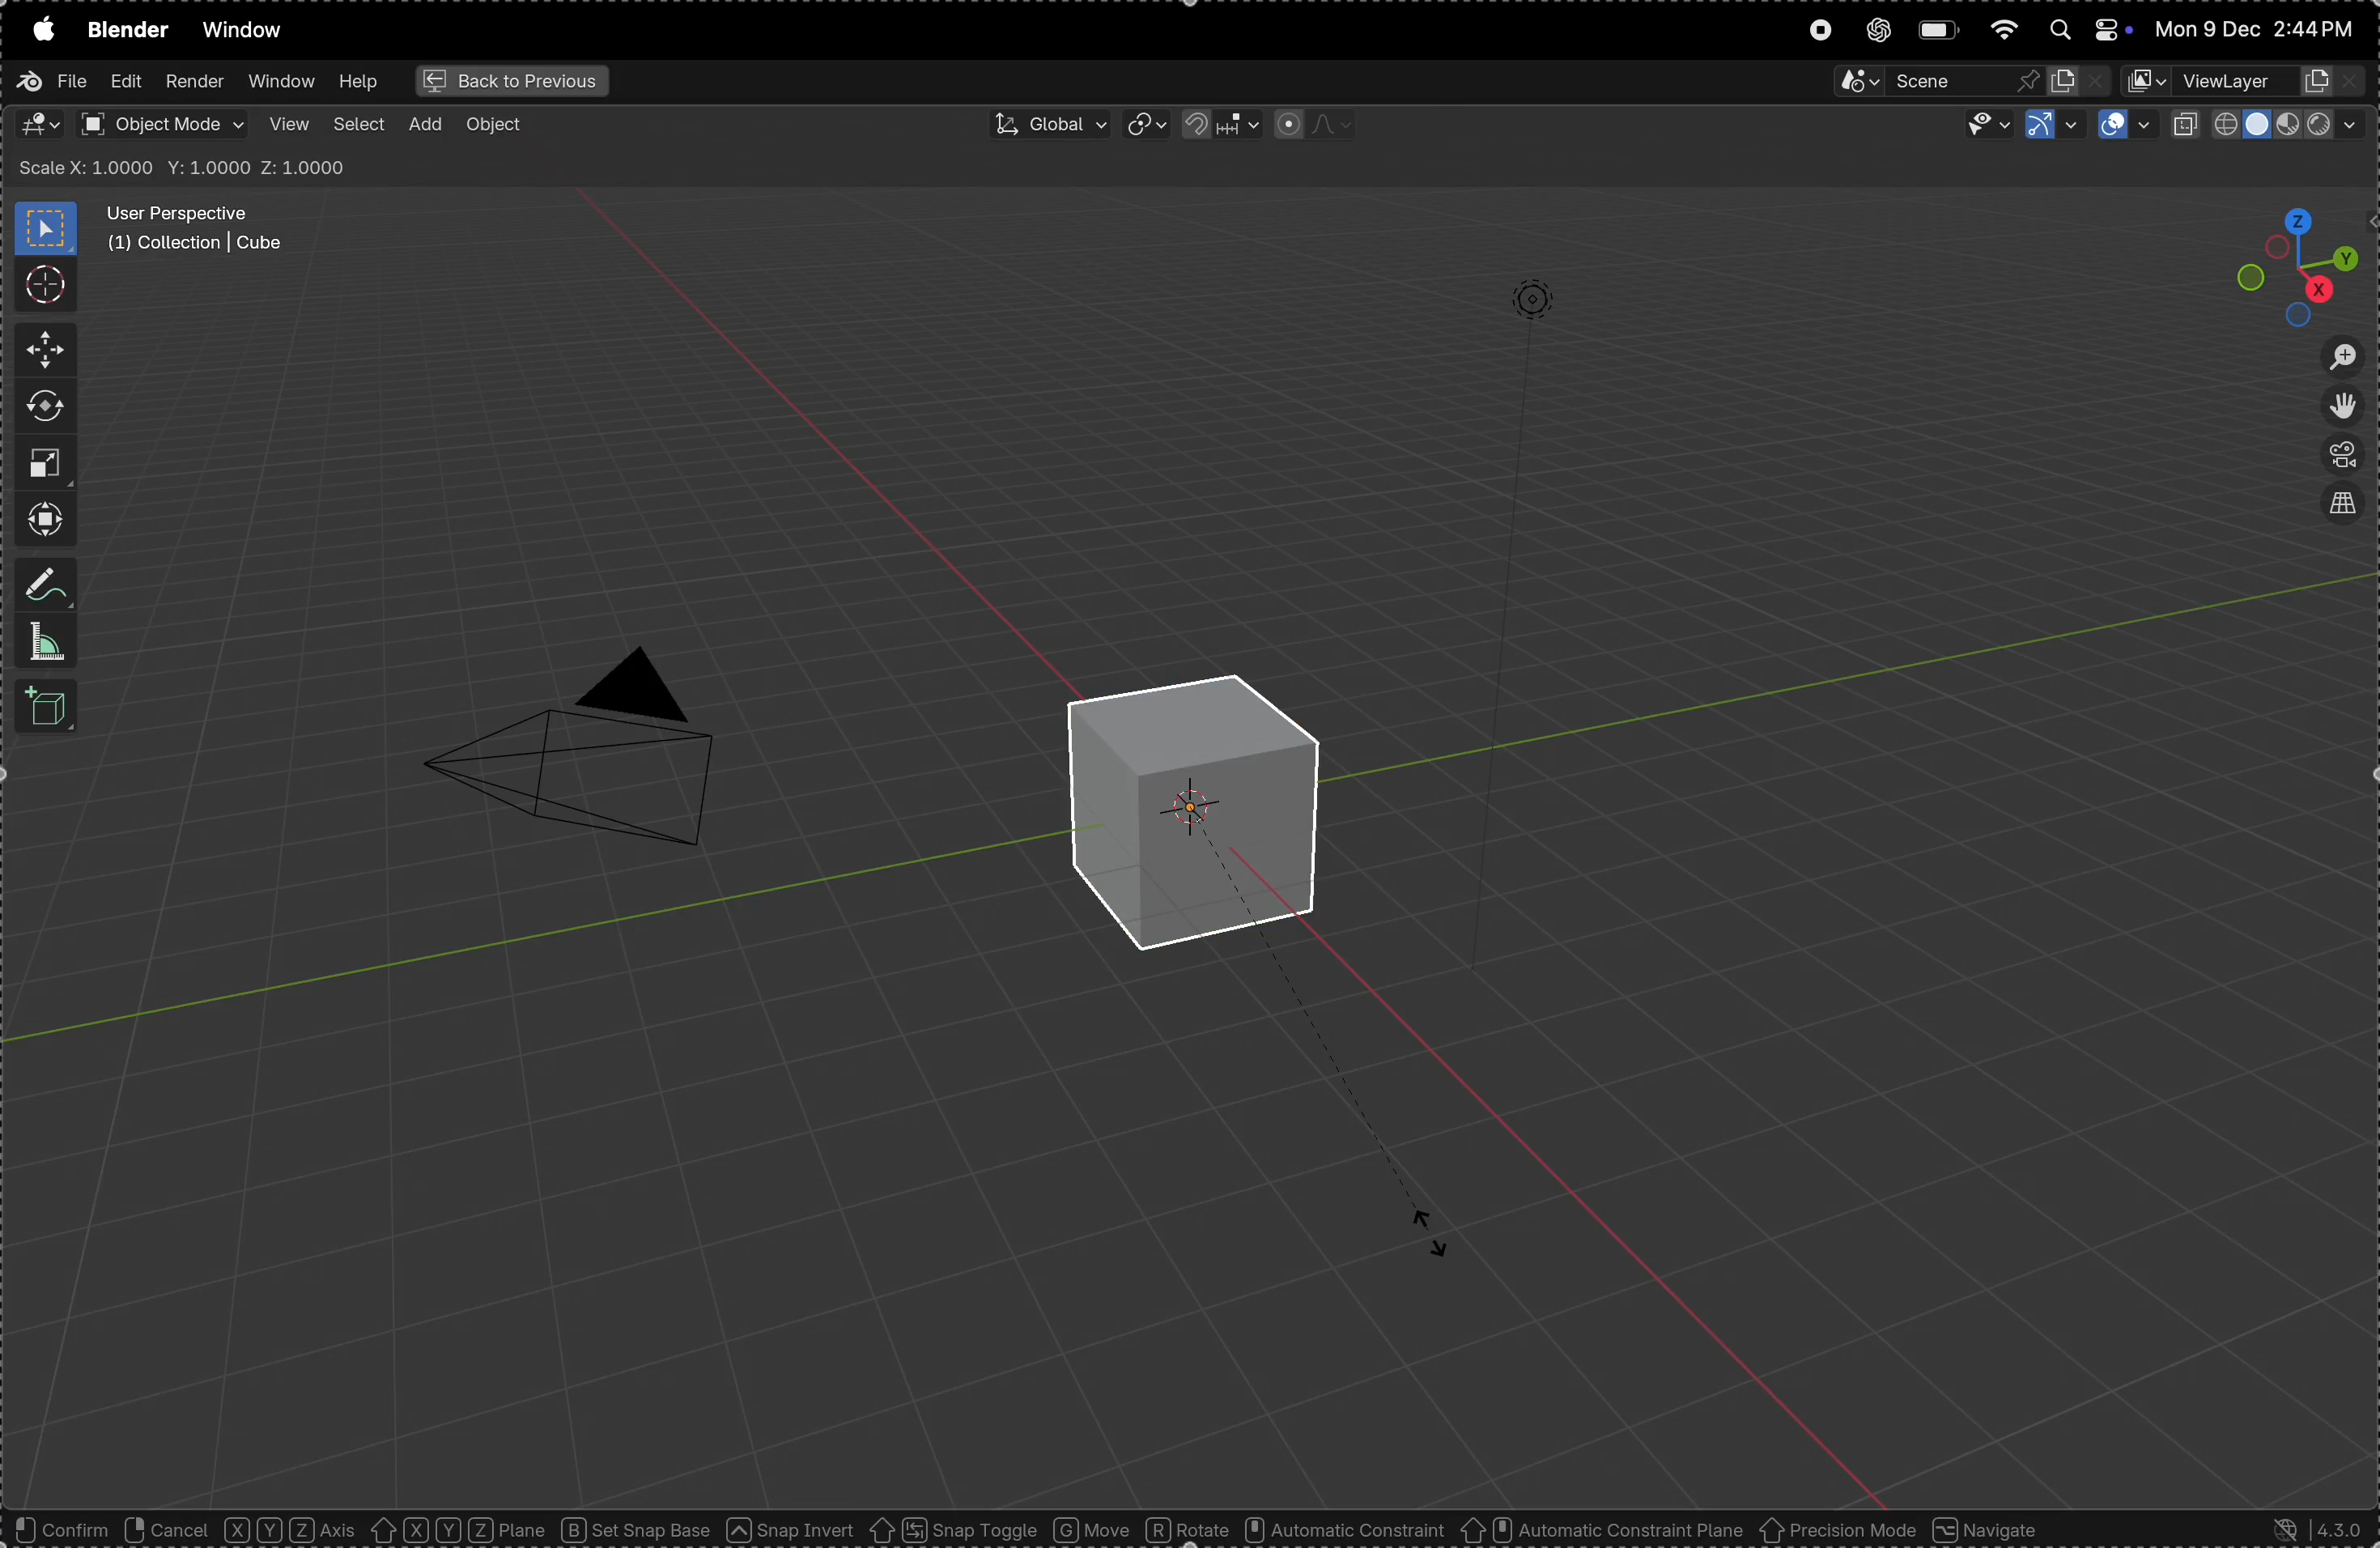 Image resolution: width=2380 pixels, height=1548 pixels. Describe the element at coordinates (1968, 83) in the screenshot. I see `secene` at that location.